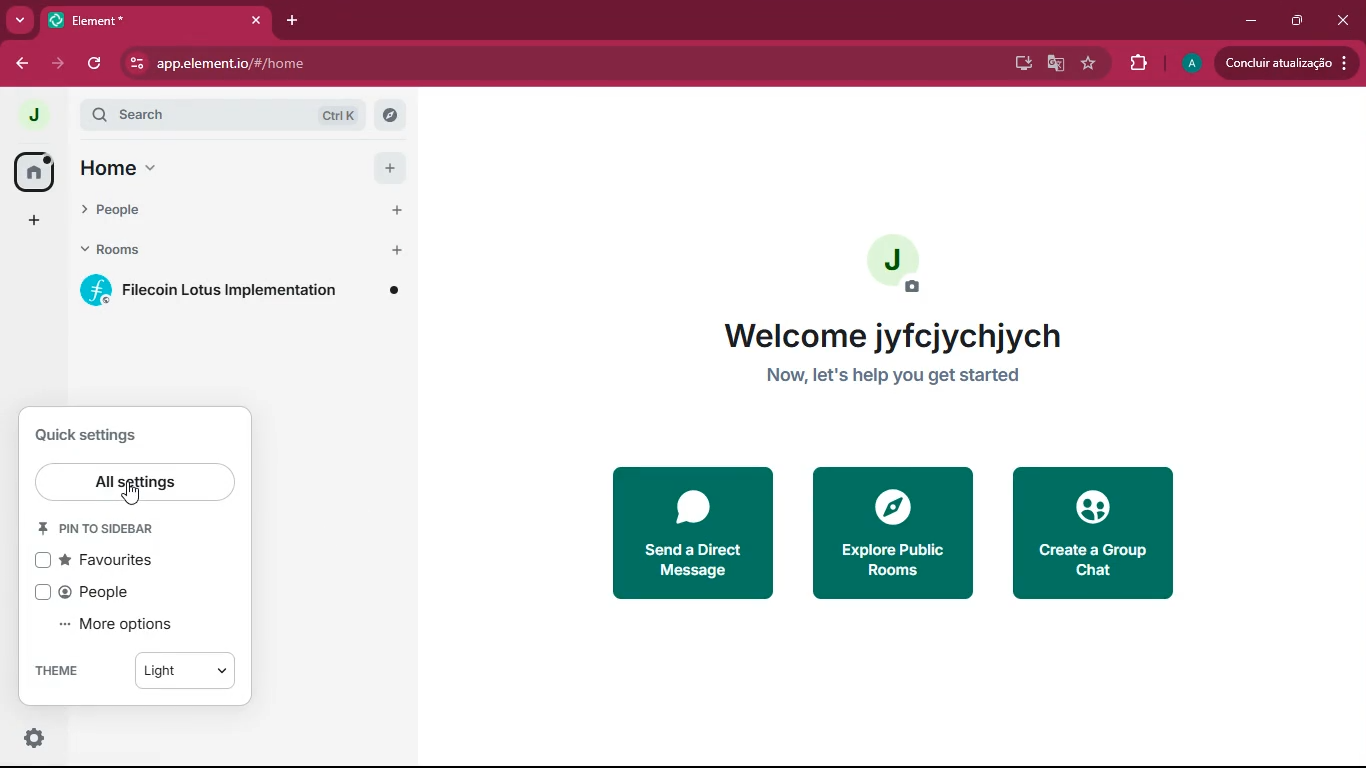  What do you see at coordinates (52, 671) in the screenshot?
I see `theme` at bounding box center [52, 671].